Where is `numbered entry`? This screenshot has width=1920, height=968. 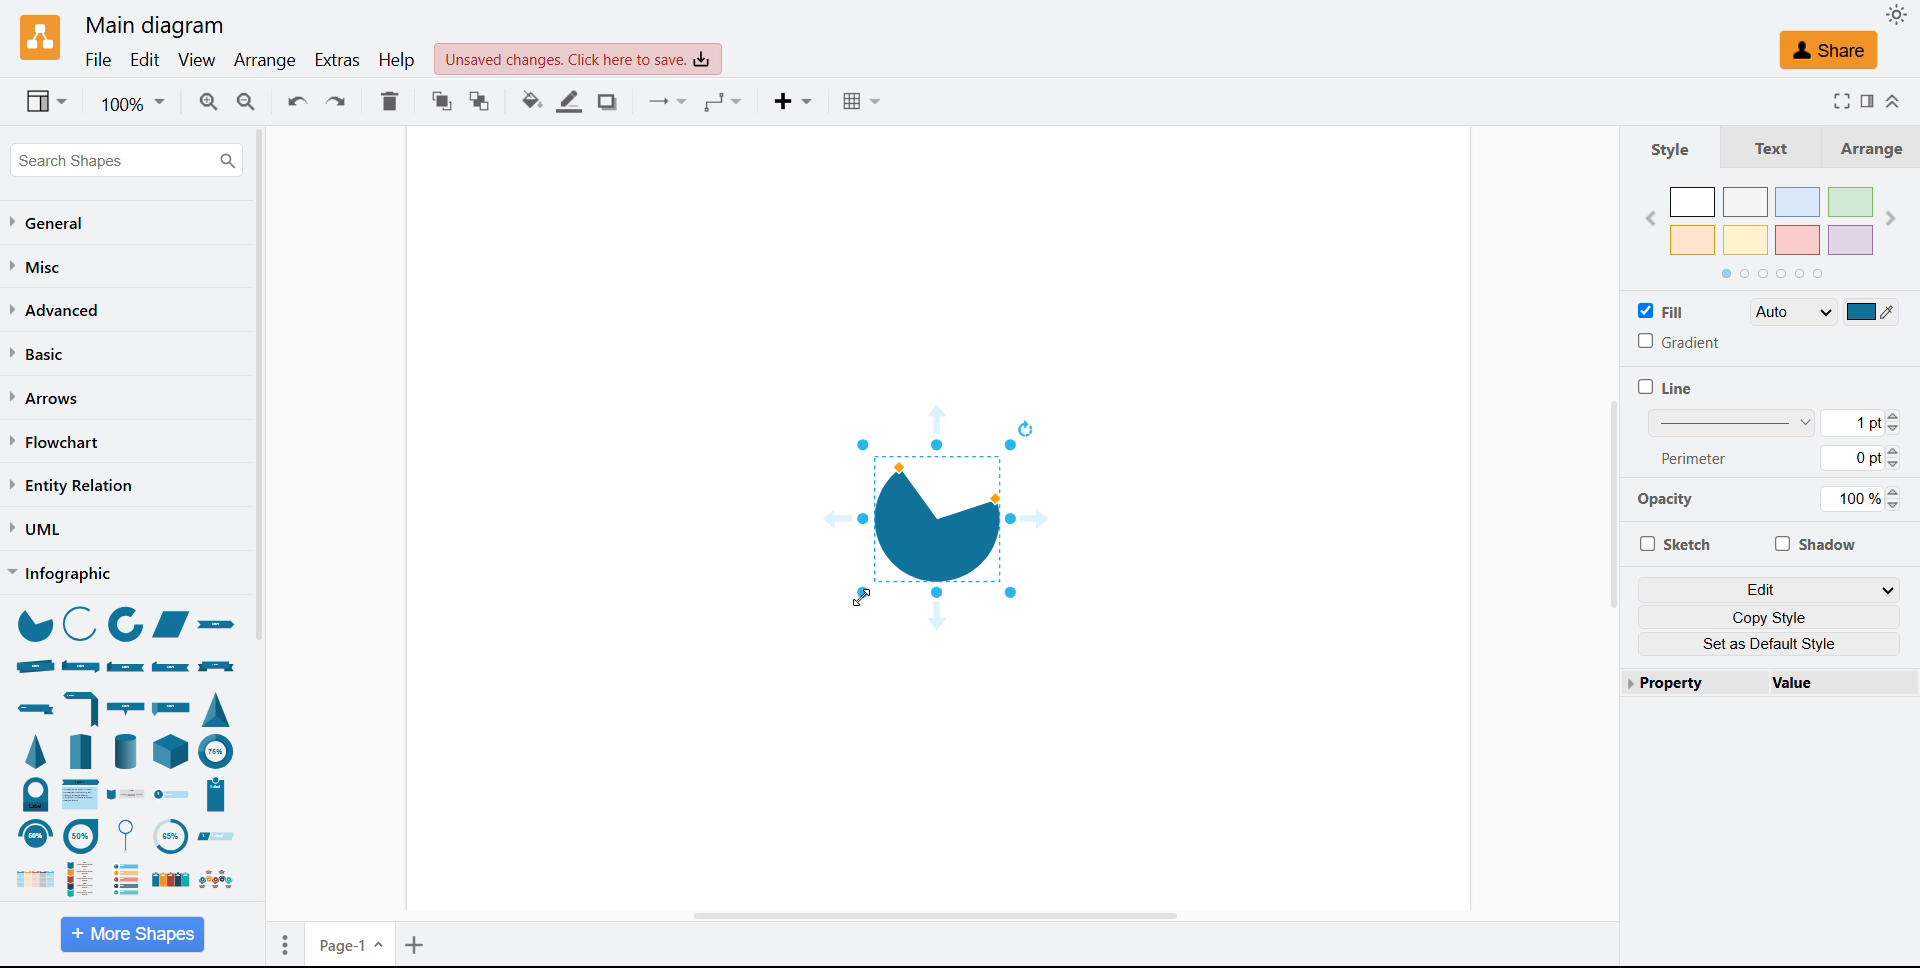 numbered entry is located at coordinates (172, 795).